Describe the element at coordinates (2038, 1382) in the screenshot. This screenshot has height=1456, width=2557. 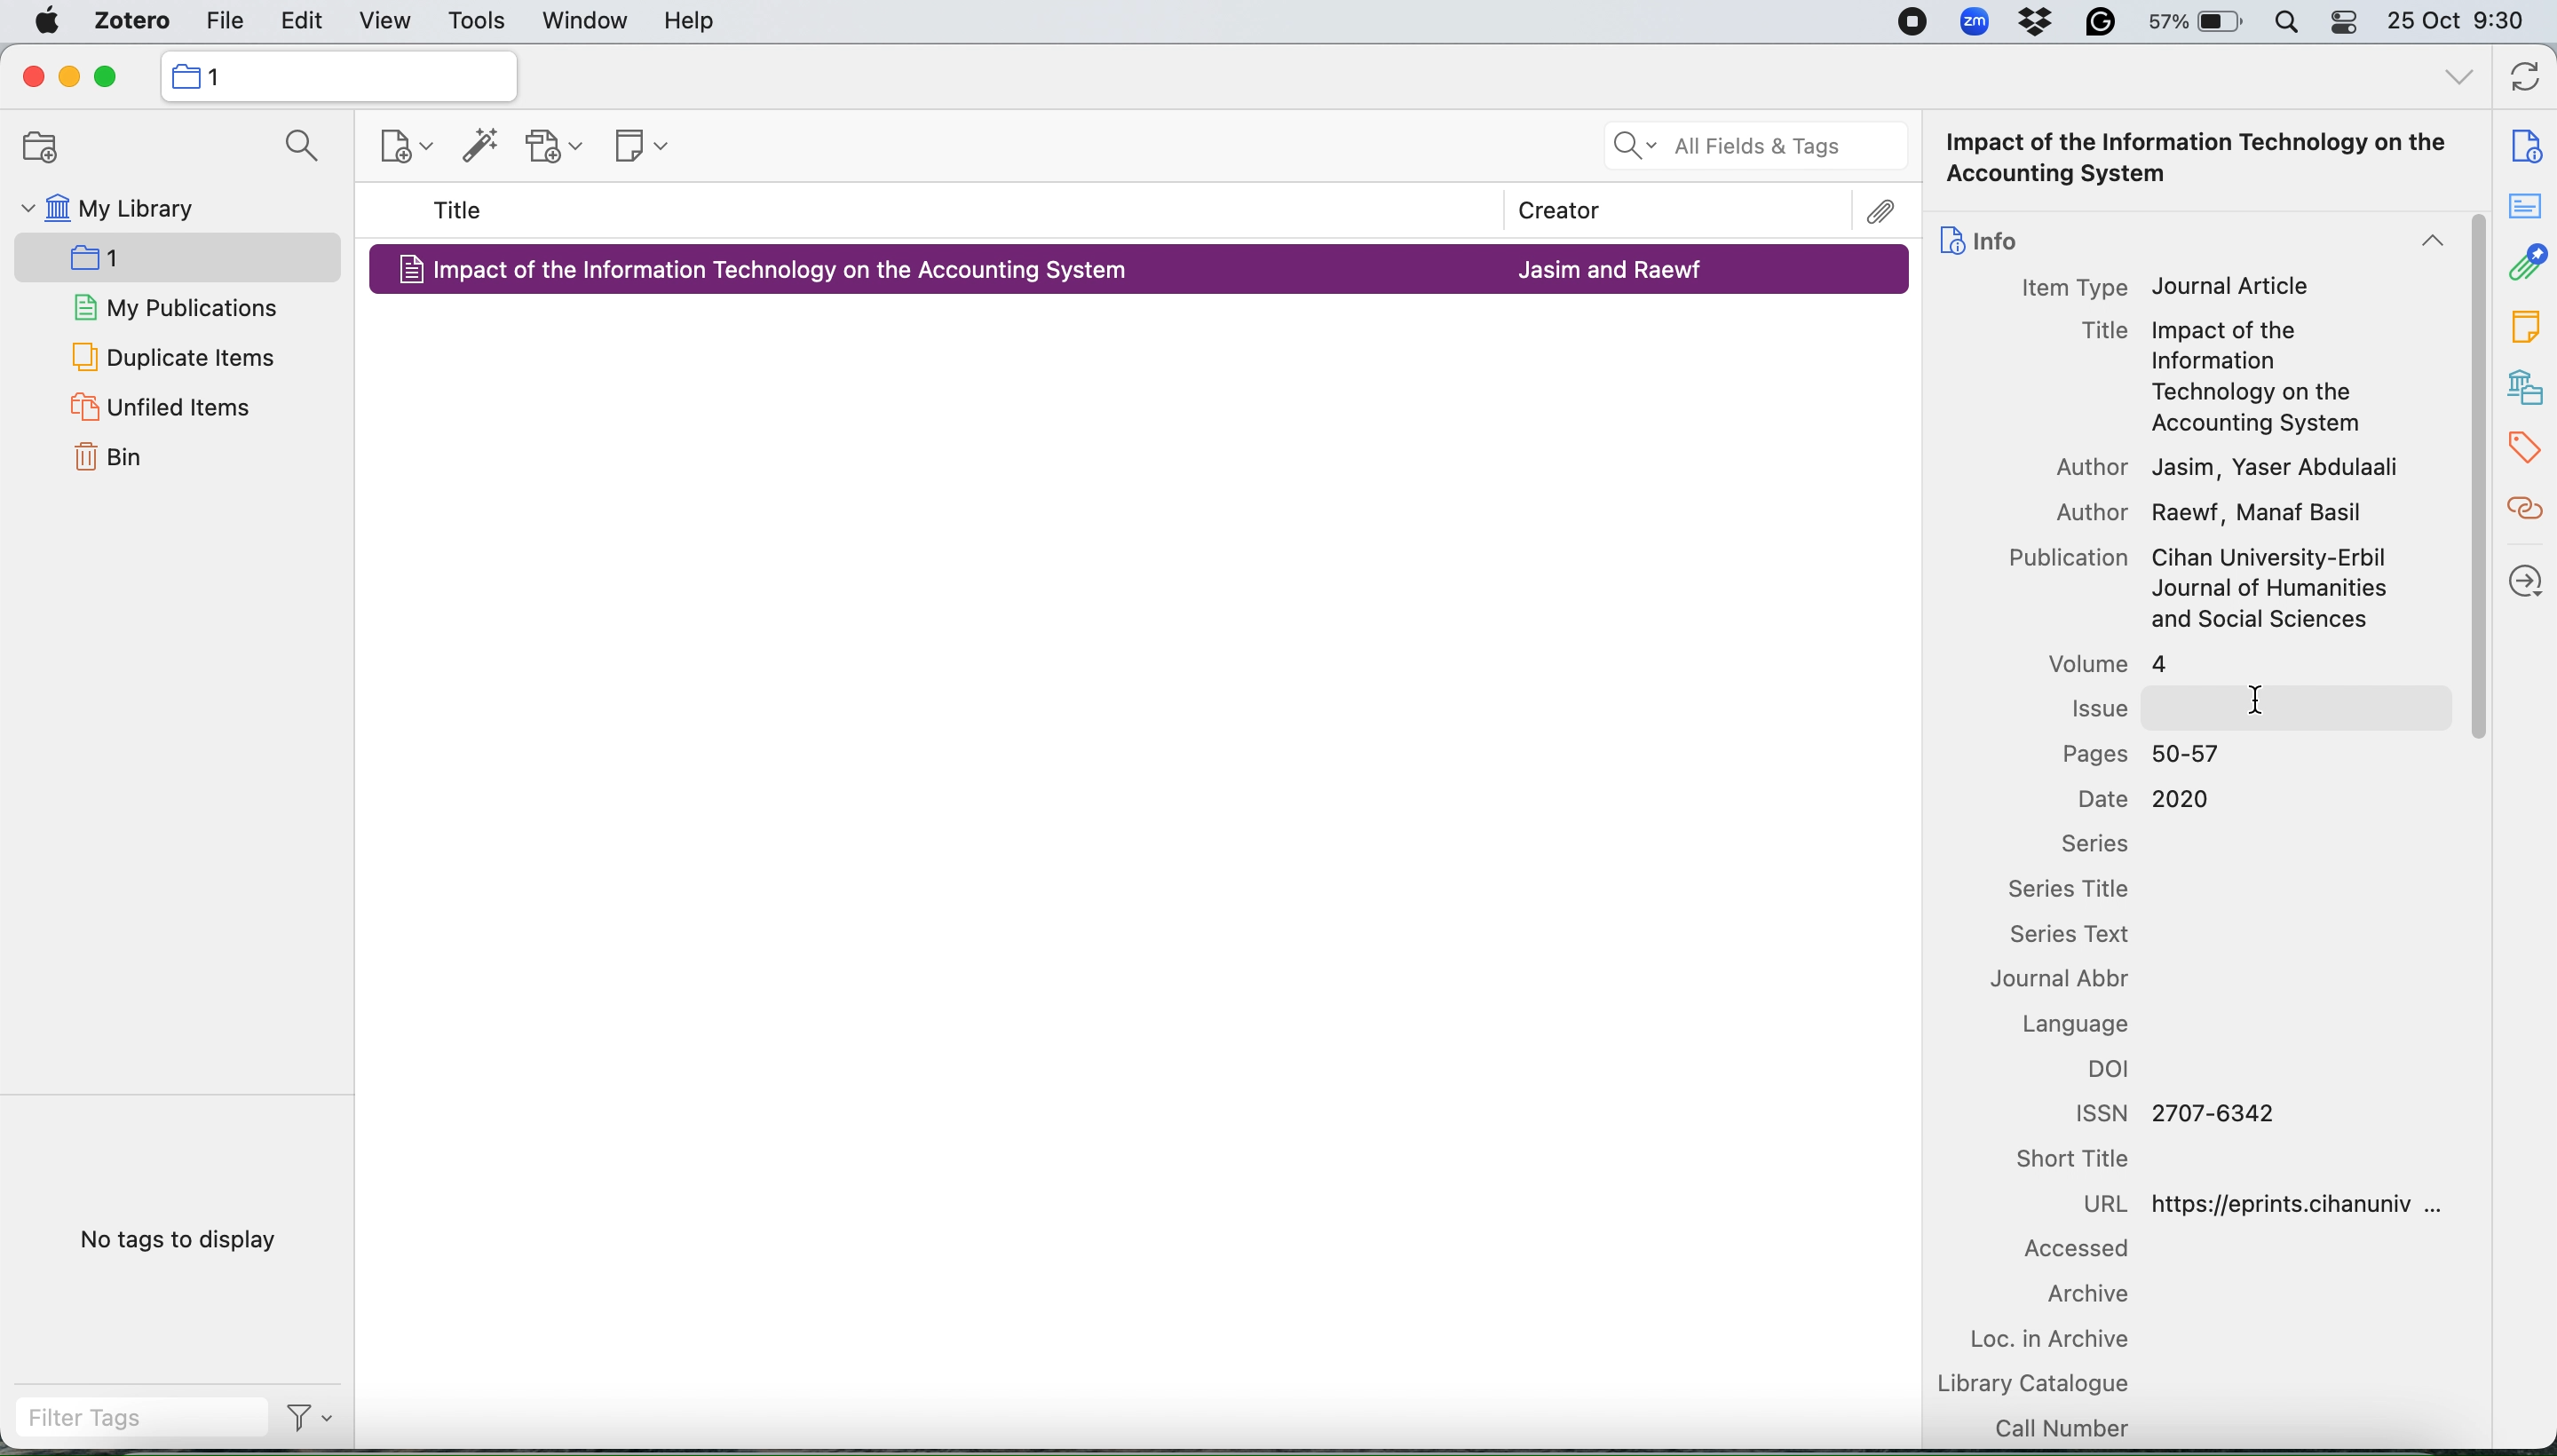
I see `library catalogue` at that location.